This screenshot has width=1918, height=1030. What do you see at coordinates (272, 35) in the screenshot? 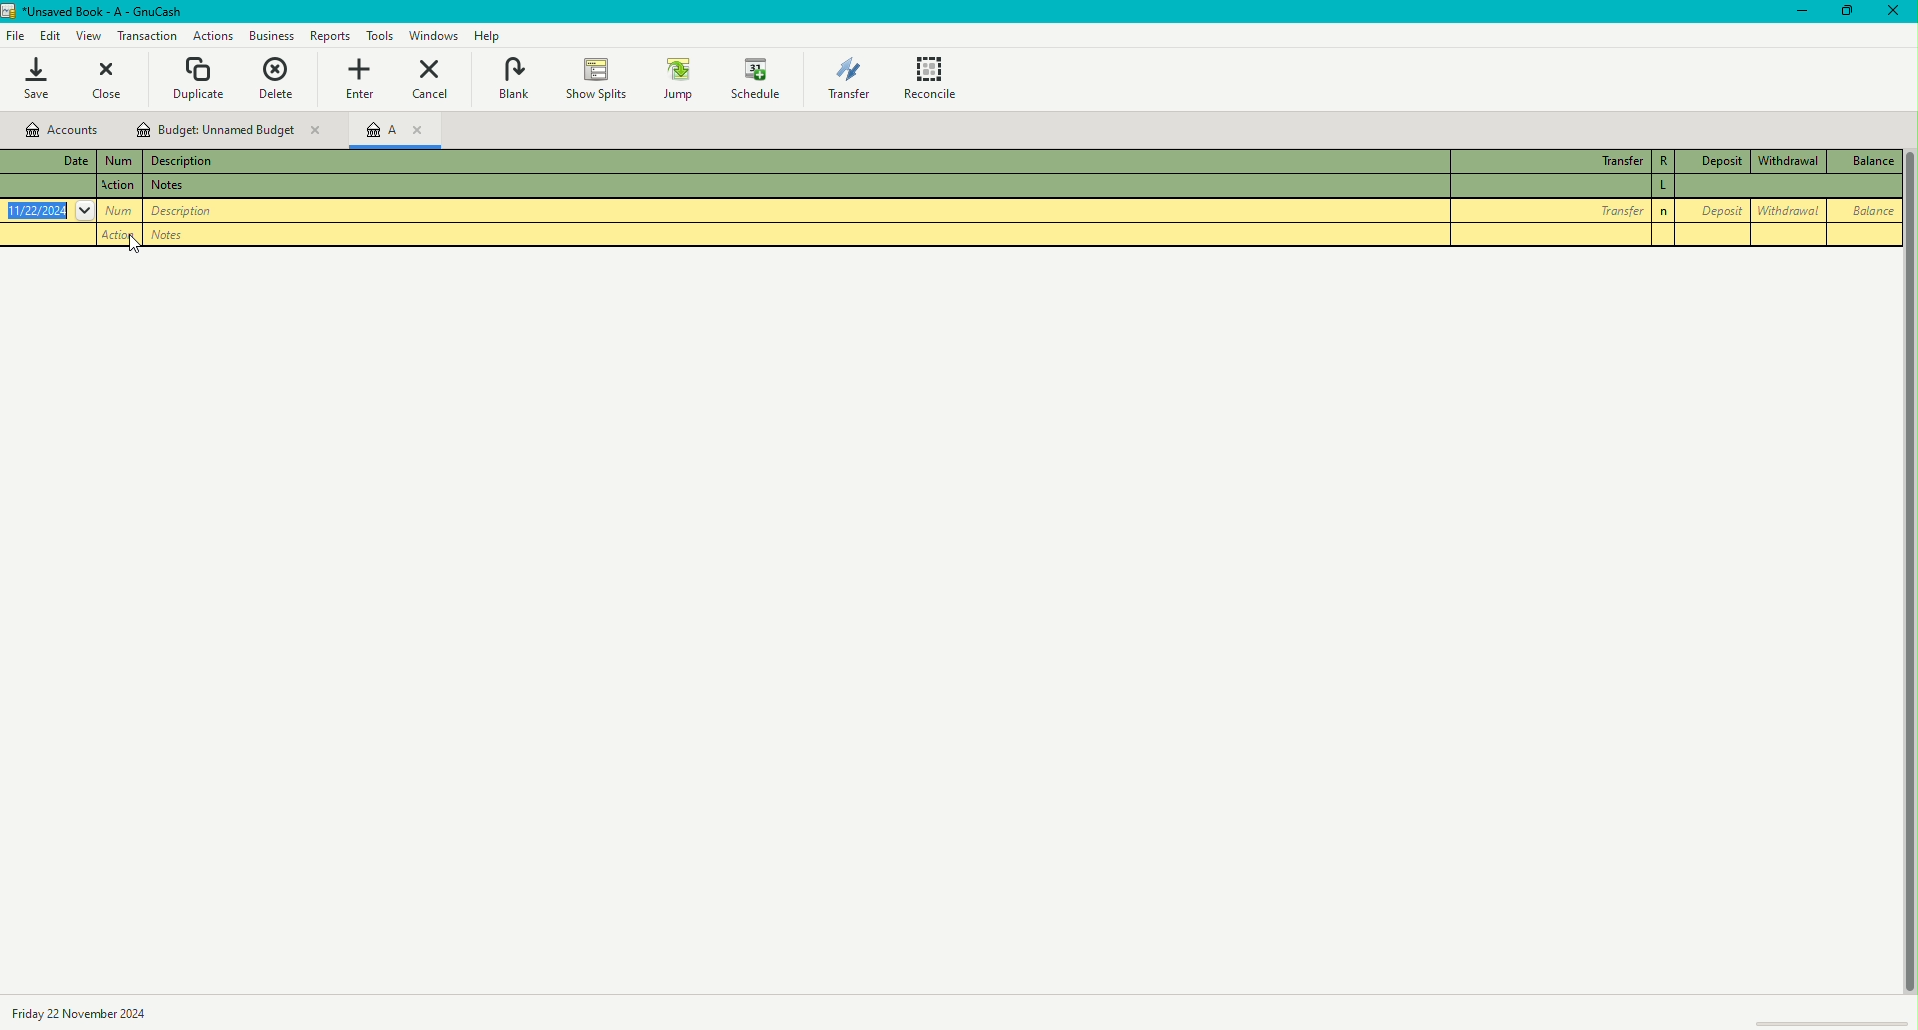
I see `Business` at bounding box center [272, 35].